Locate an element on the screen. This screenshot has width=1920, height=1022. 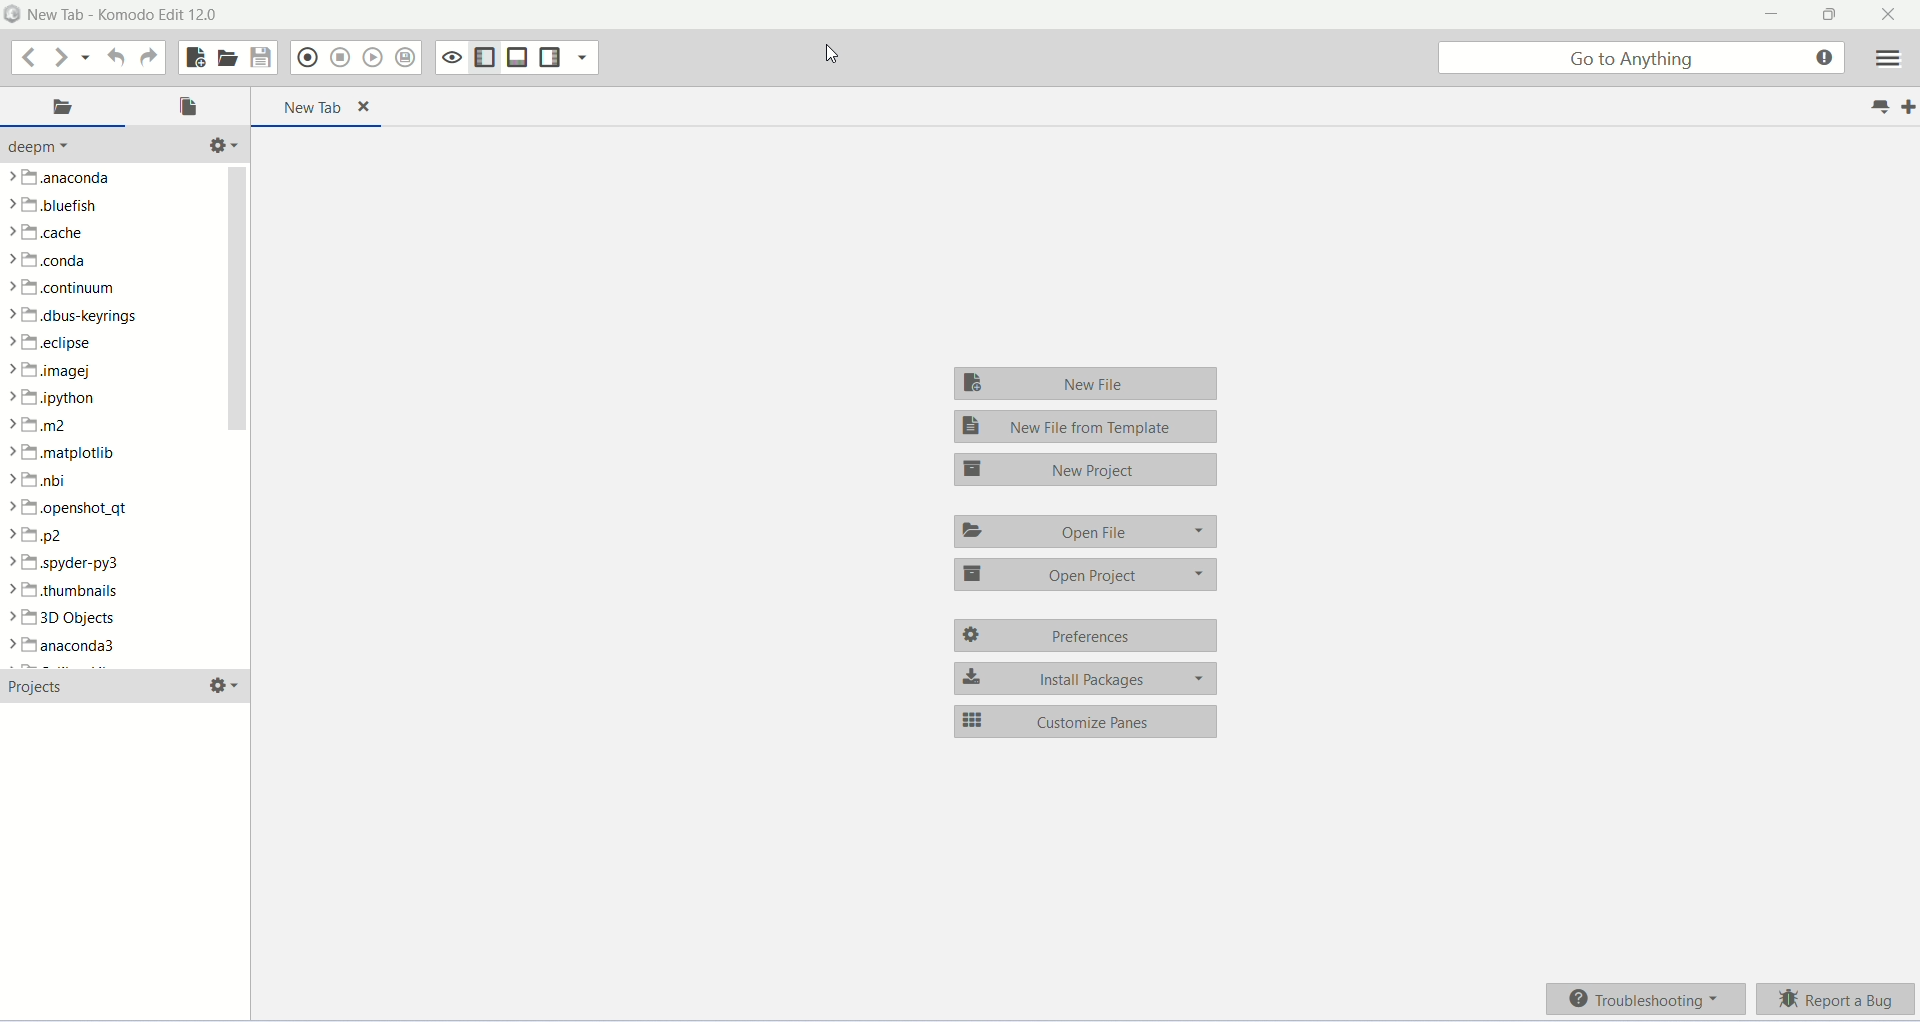
menu is located at coordinates (1894, 59).